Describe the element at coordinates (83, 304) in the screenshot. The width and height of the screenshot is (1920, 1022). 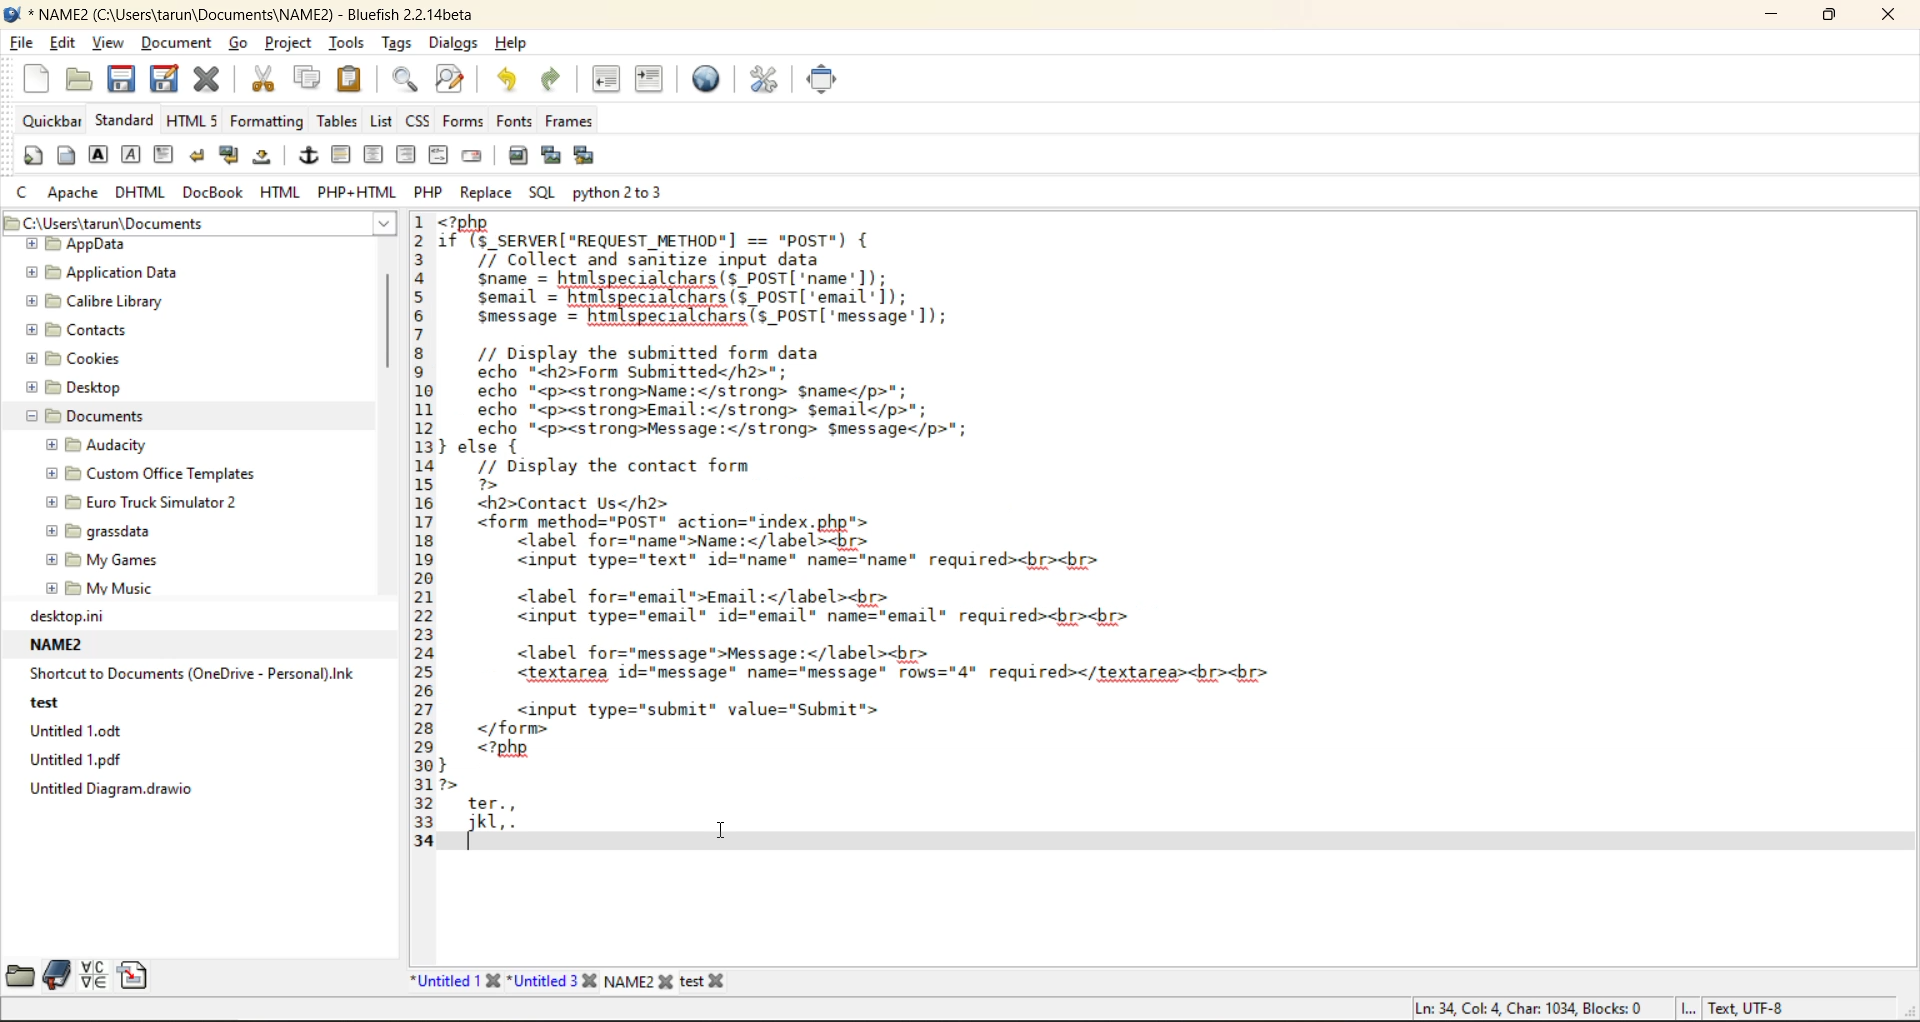
I see `Calibre Library` at that location.